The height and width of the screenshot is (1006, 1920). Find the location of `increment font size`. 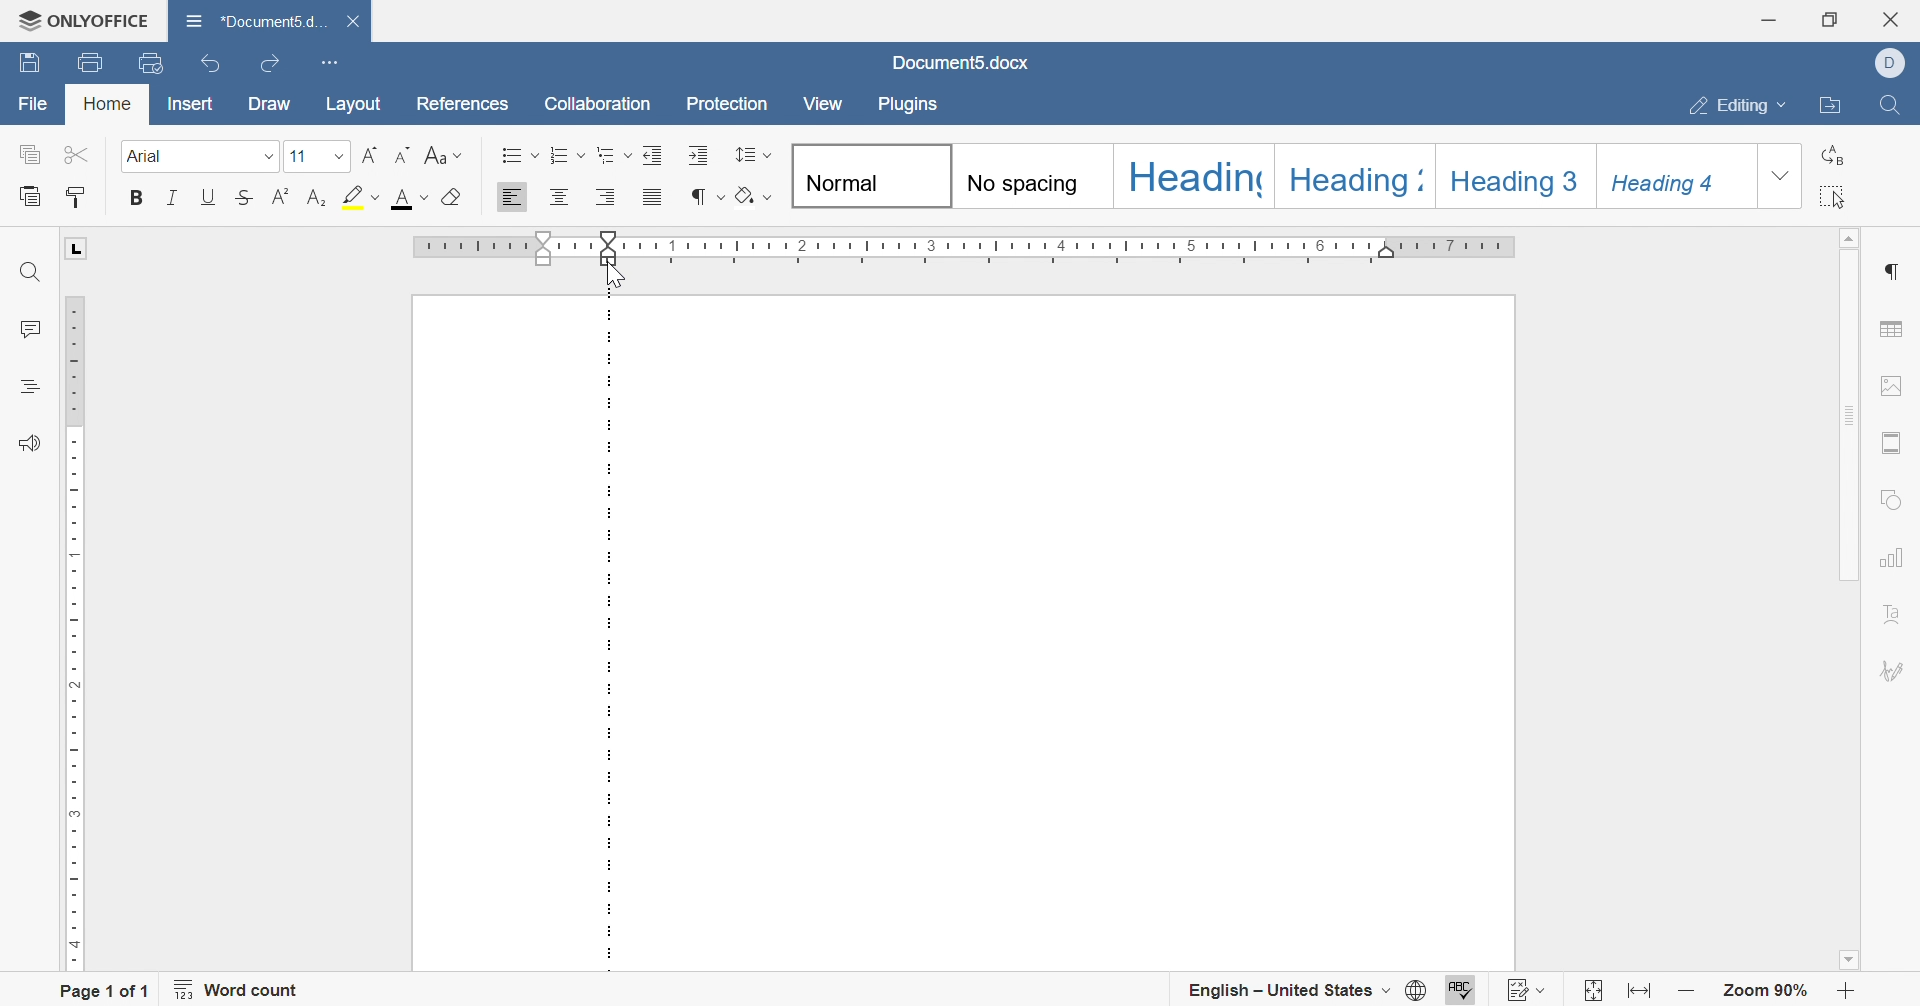

increment font size is located at coordinates (370, 153).